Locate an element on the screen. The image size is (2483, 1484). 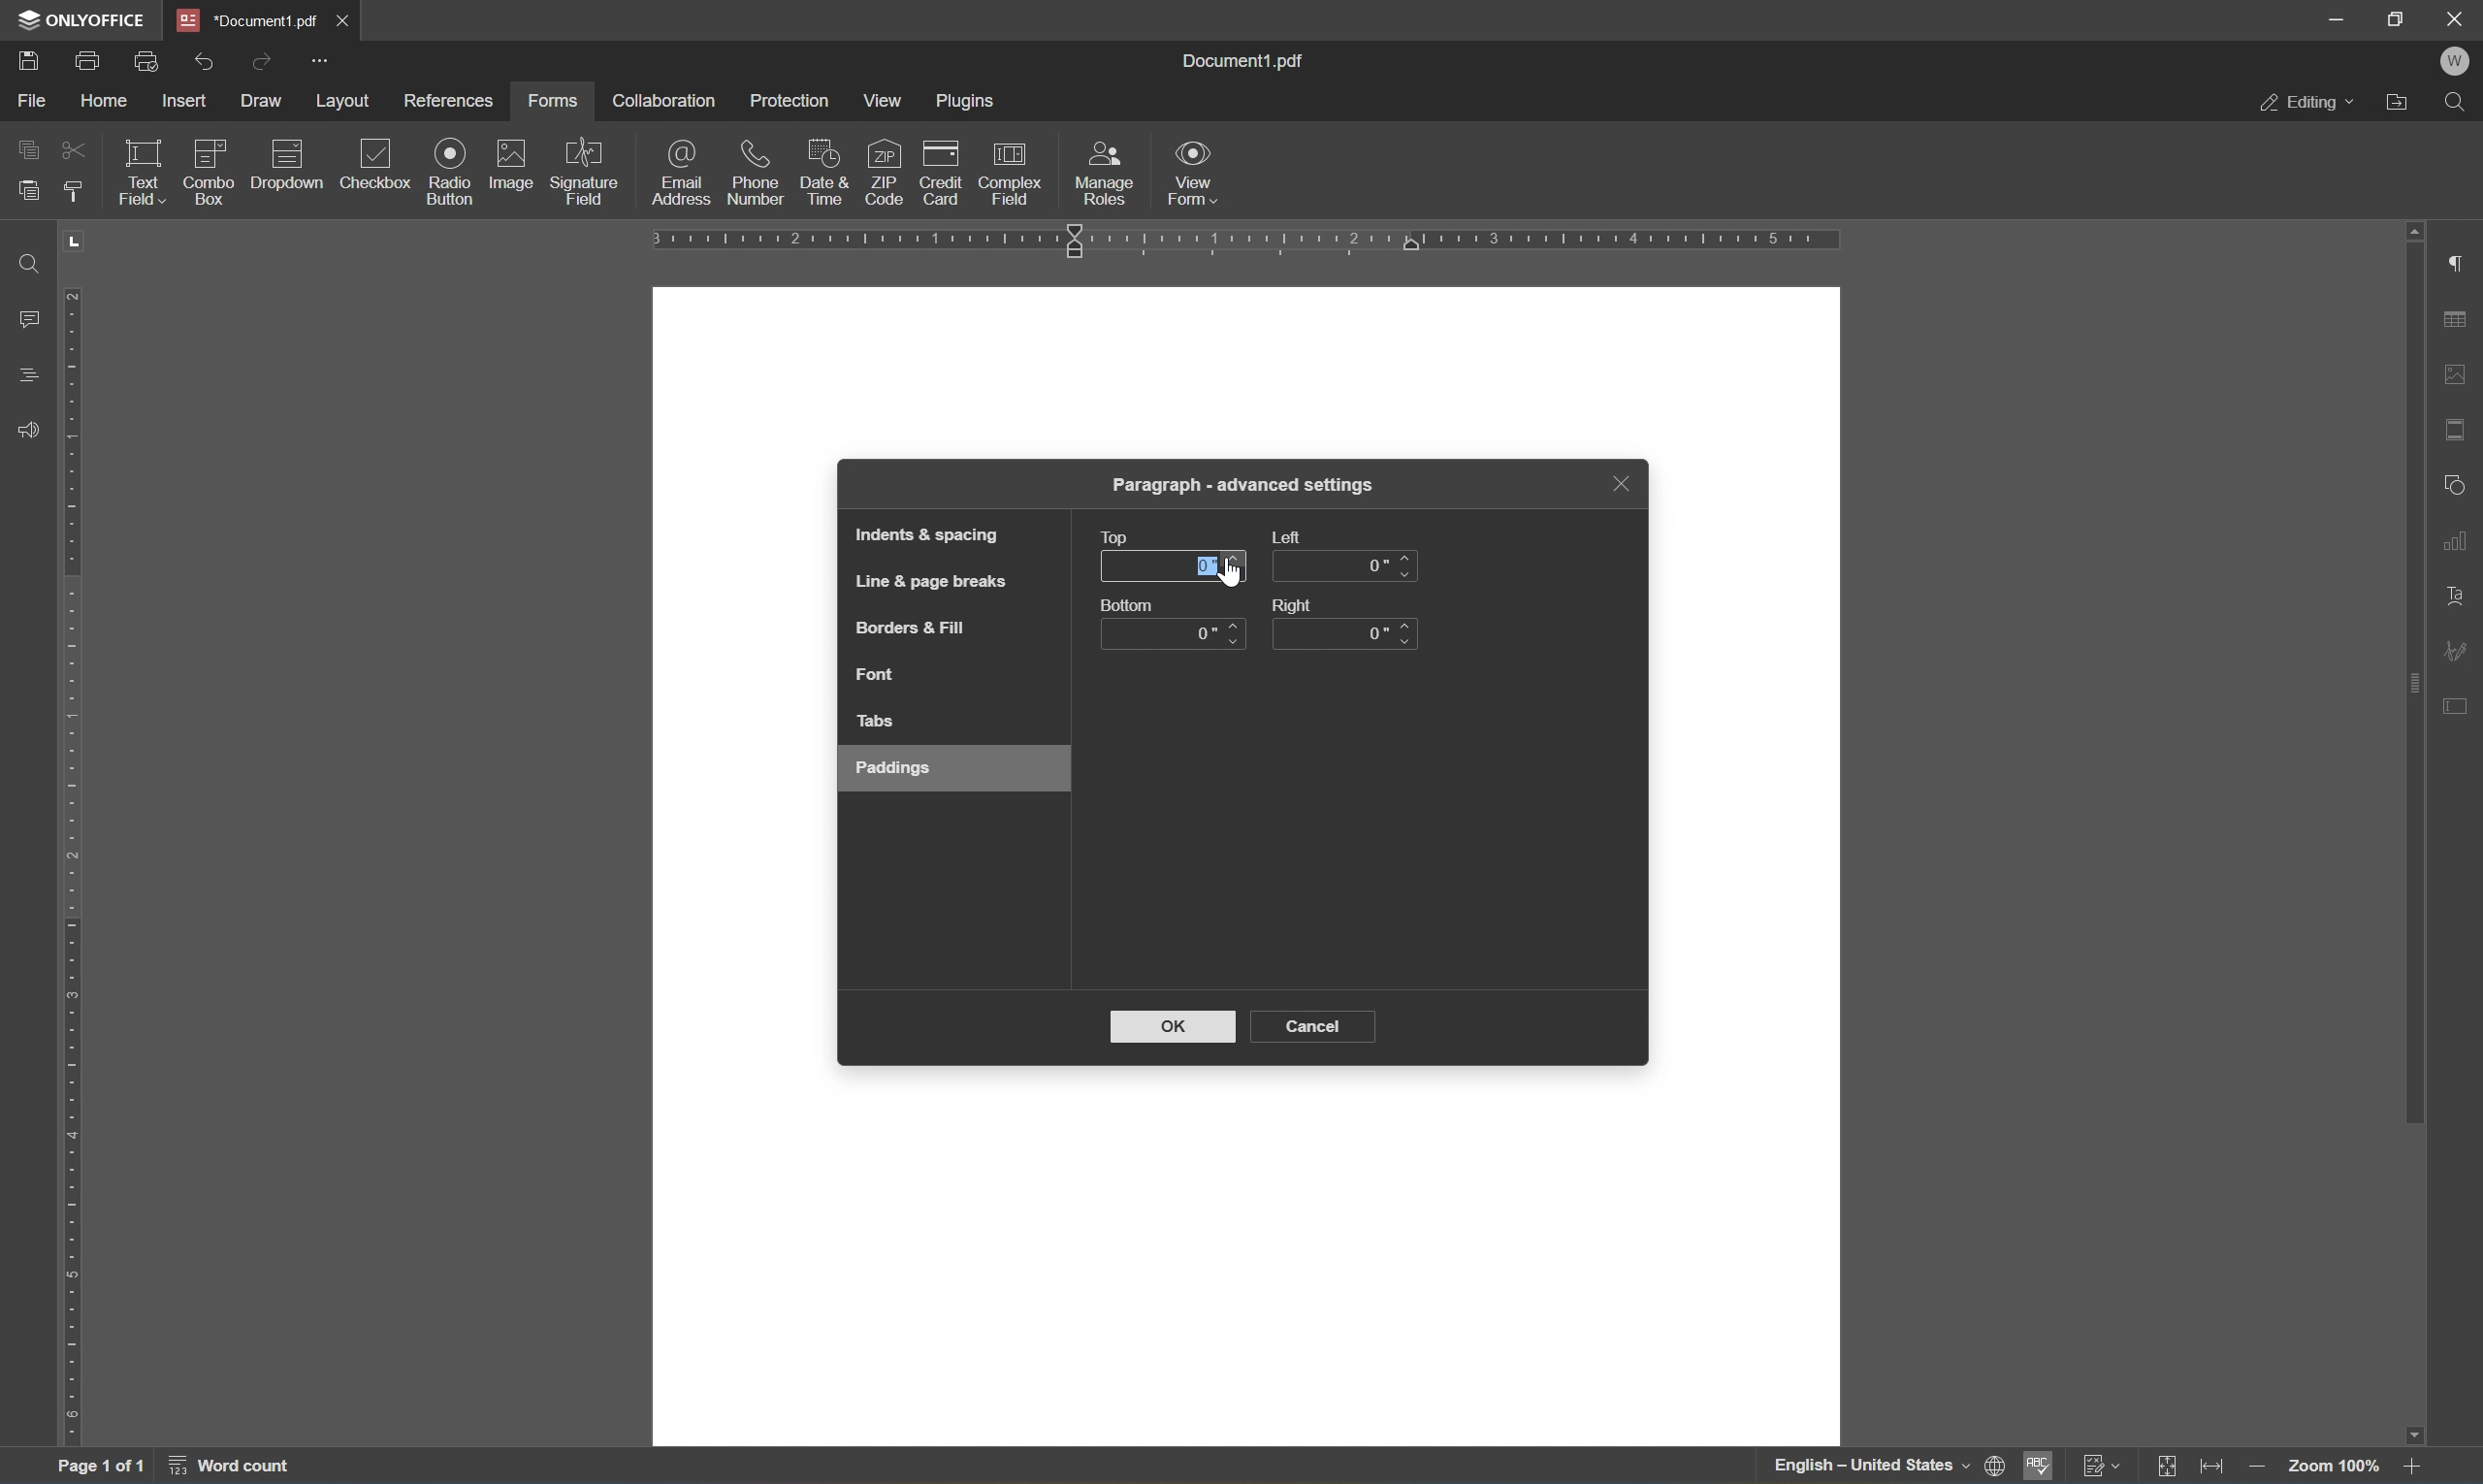
manage roles is located at coordinates (1105, 172).